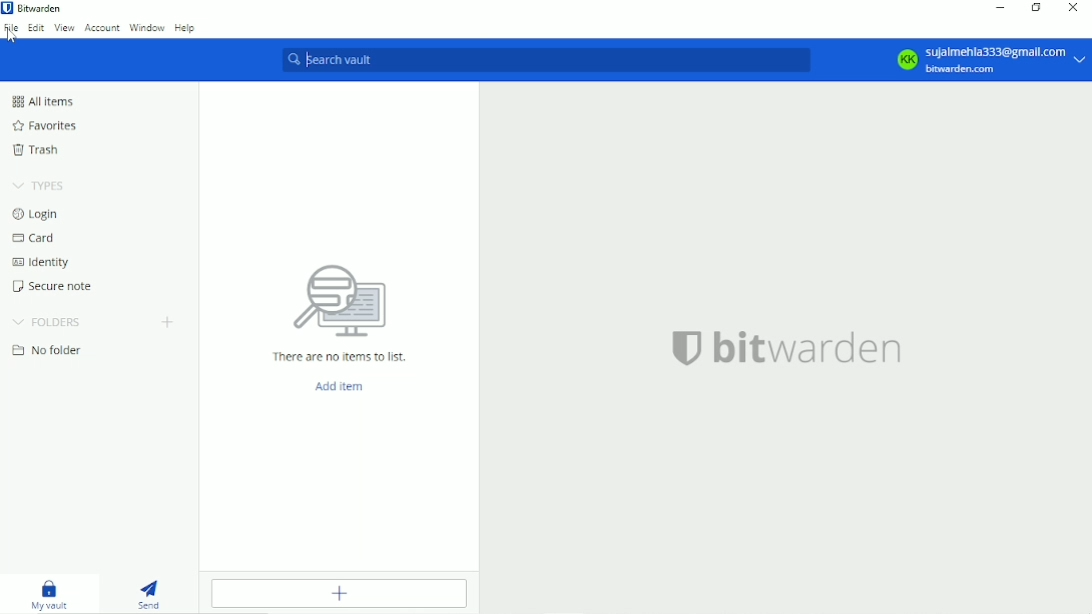  Describe the element at coordinates (42, 101) in the screenshot. I see `All items` at that location.